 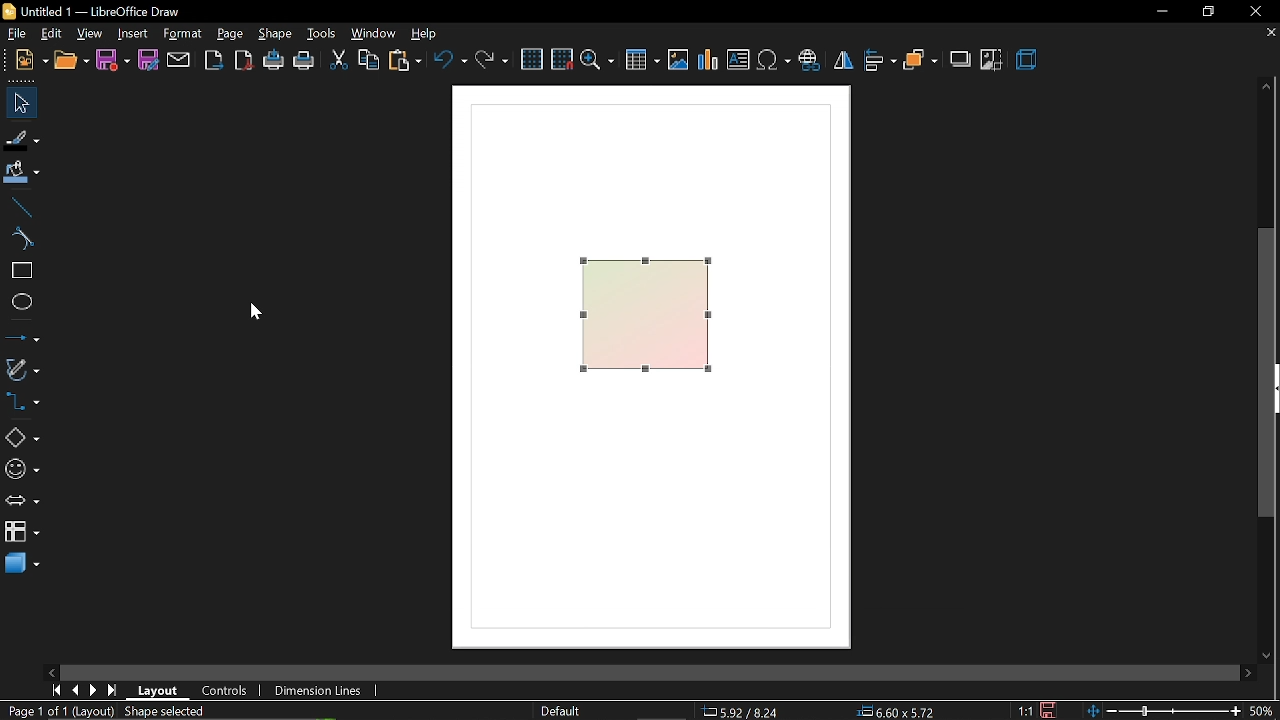 I want to click on Move down, so click(x=1271, y=656).